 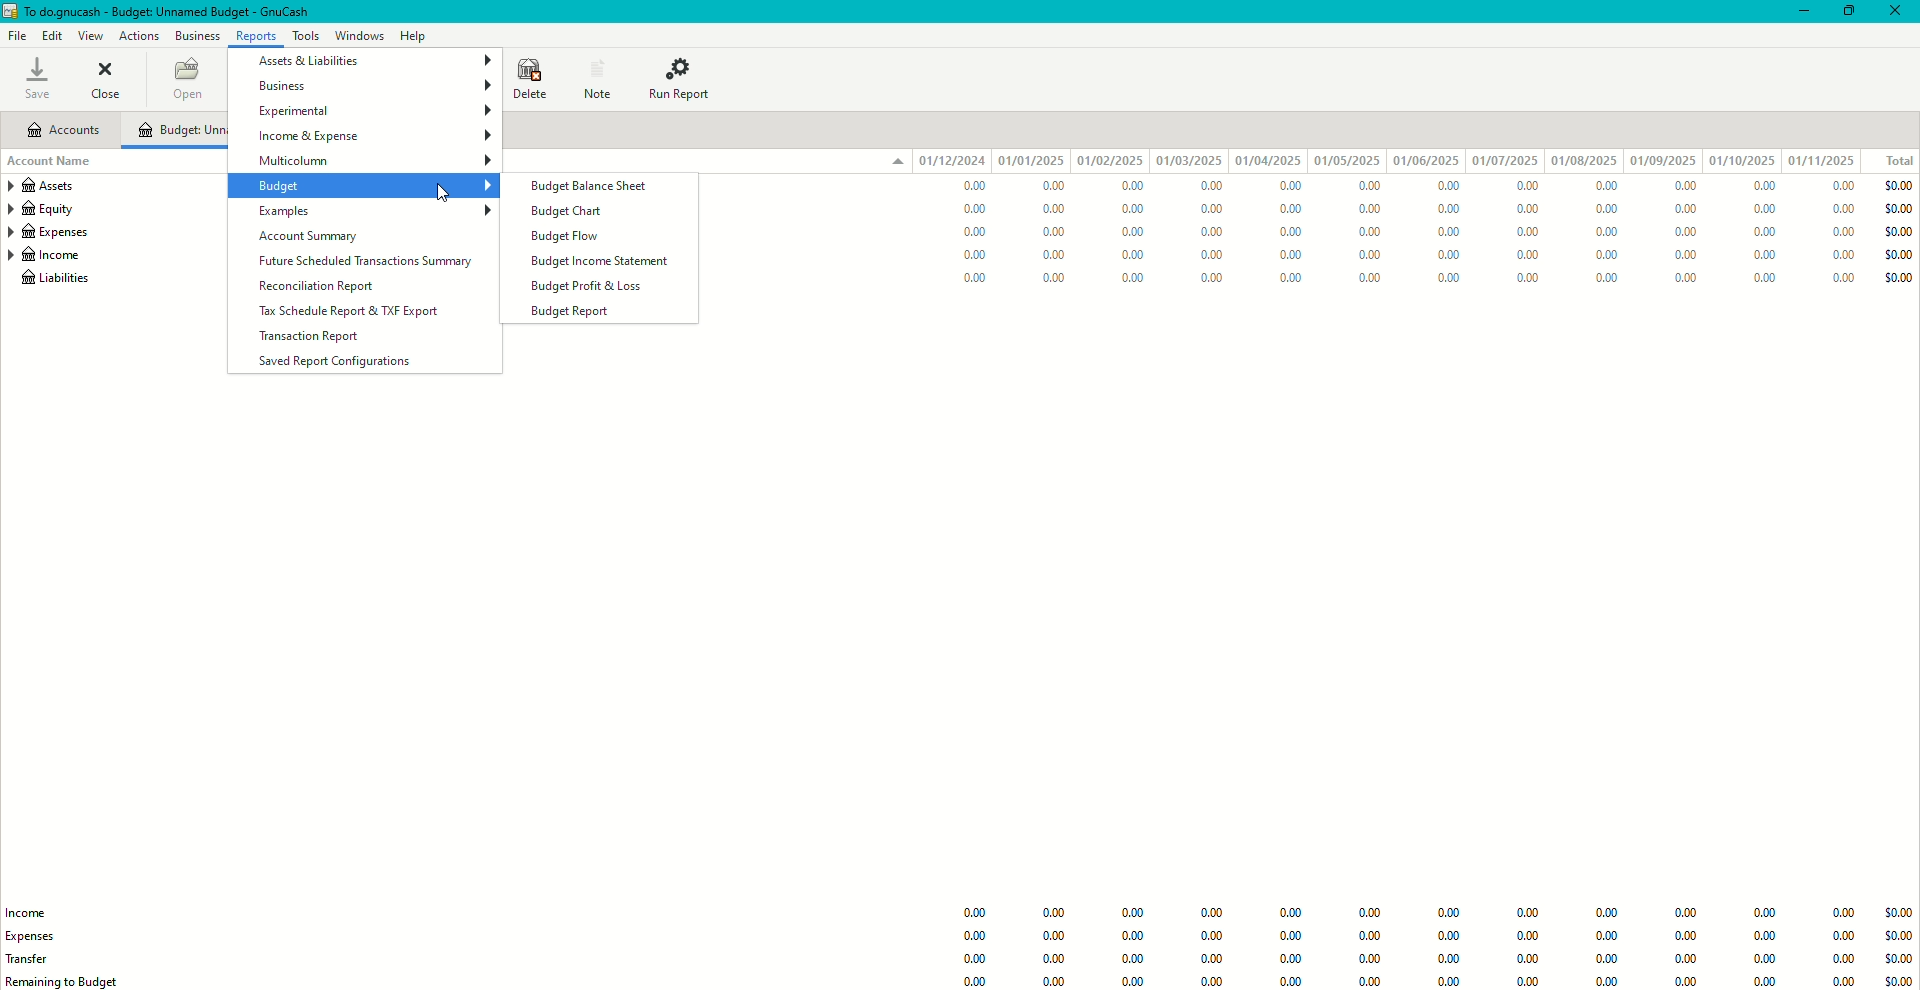 What do you see at coordinates (965, 232) in the screenshot?
I see `0.00` at bounding box center [965, 232].